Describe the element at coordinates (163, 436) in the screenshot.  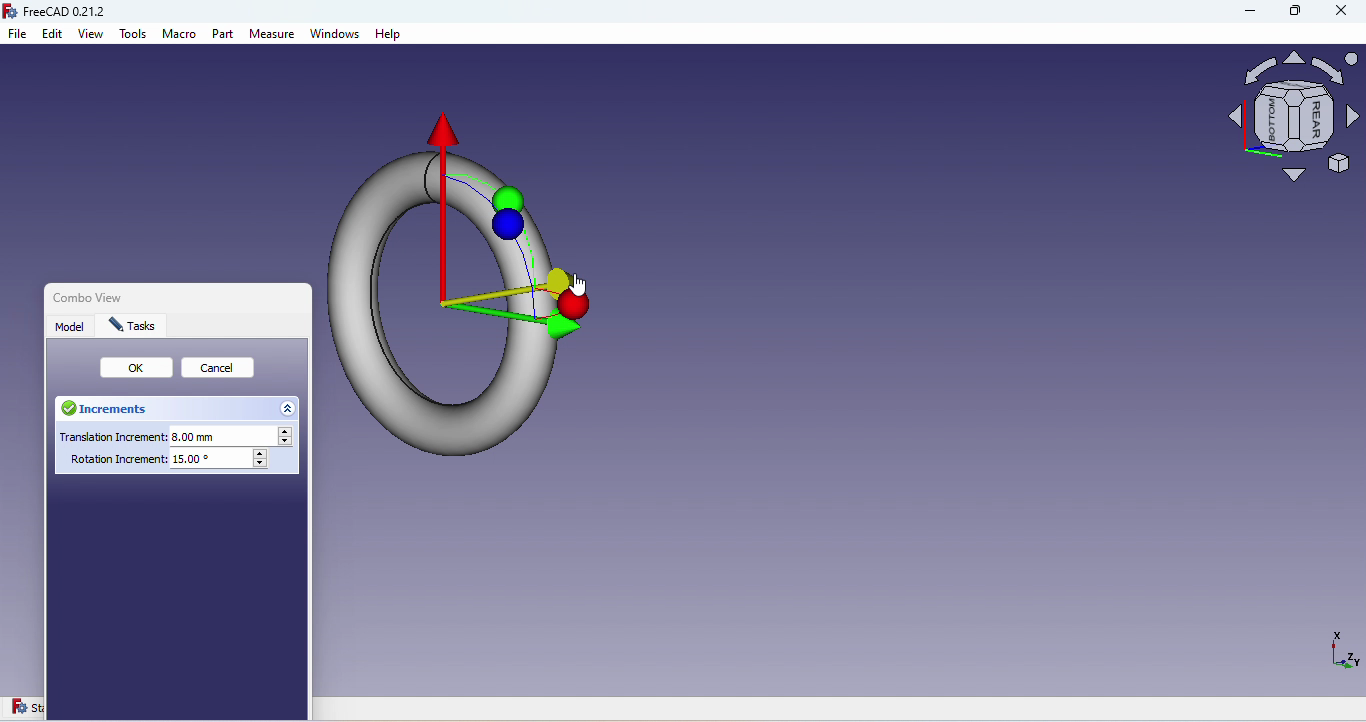
I see `Translation increment` at that location.